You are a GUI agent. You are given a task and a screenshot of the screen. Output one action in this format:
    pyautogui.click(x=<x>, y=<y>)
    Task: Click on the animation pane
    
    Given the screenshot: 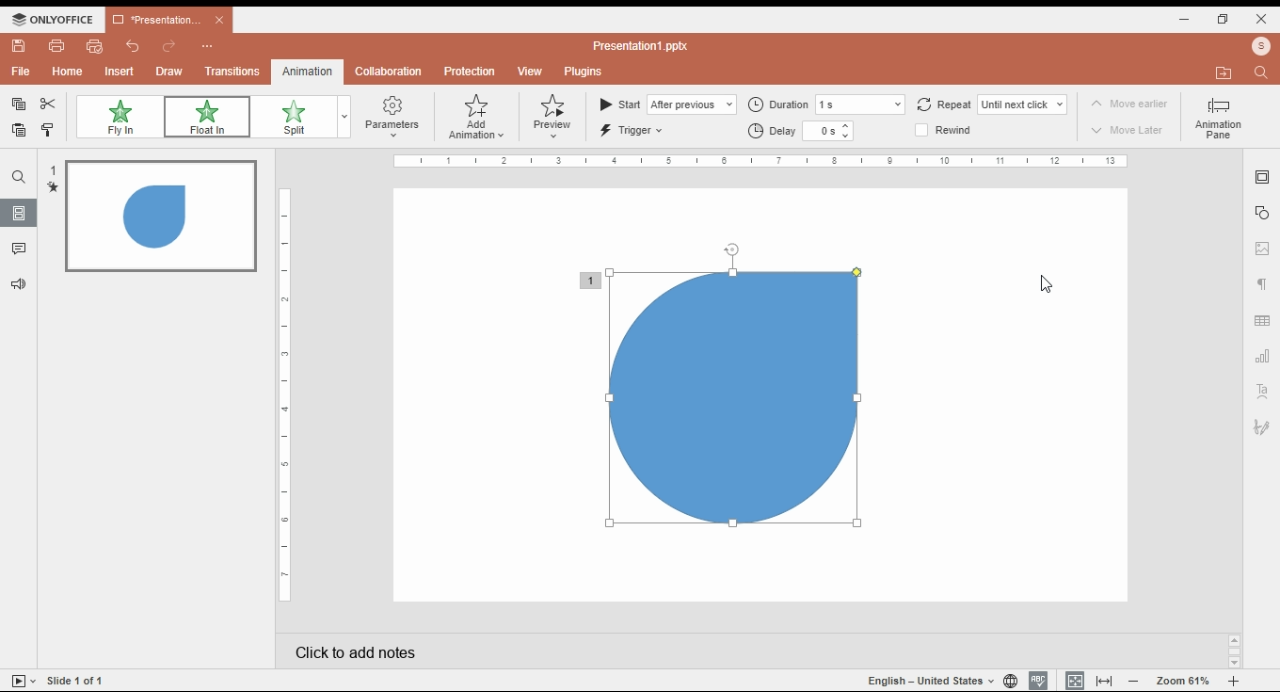 What is the action you would take?
    pyautogui.click(x=1217, y=118)
    